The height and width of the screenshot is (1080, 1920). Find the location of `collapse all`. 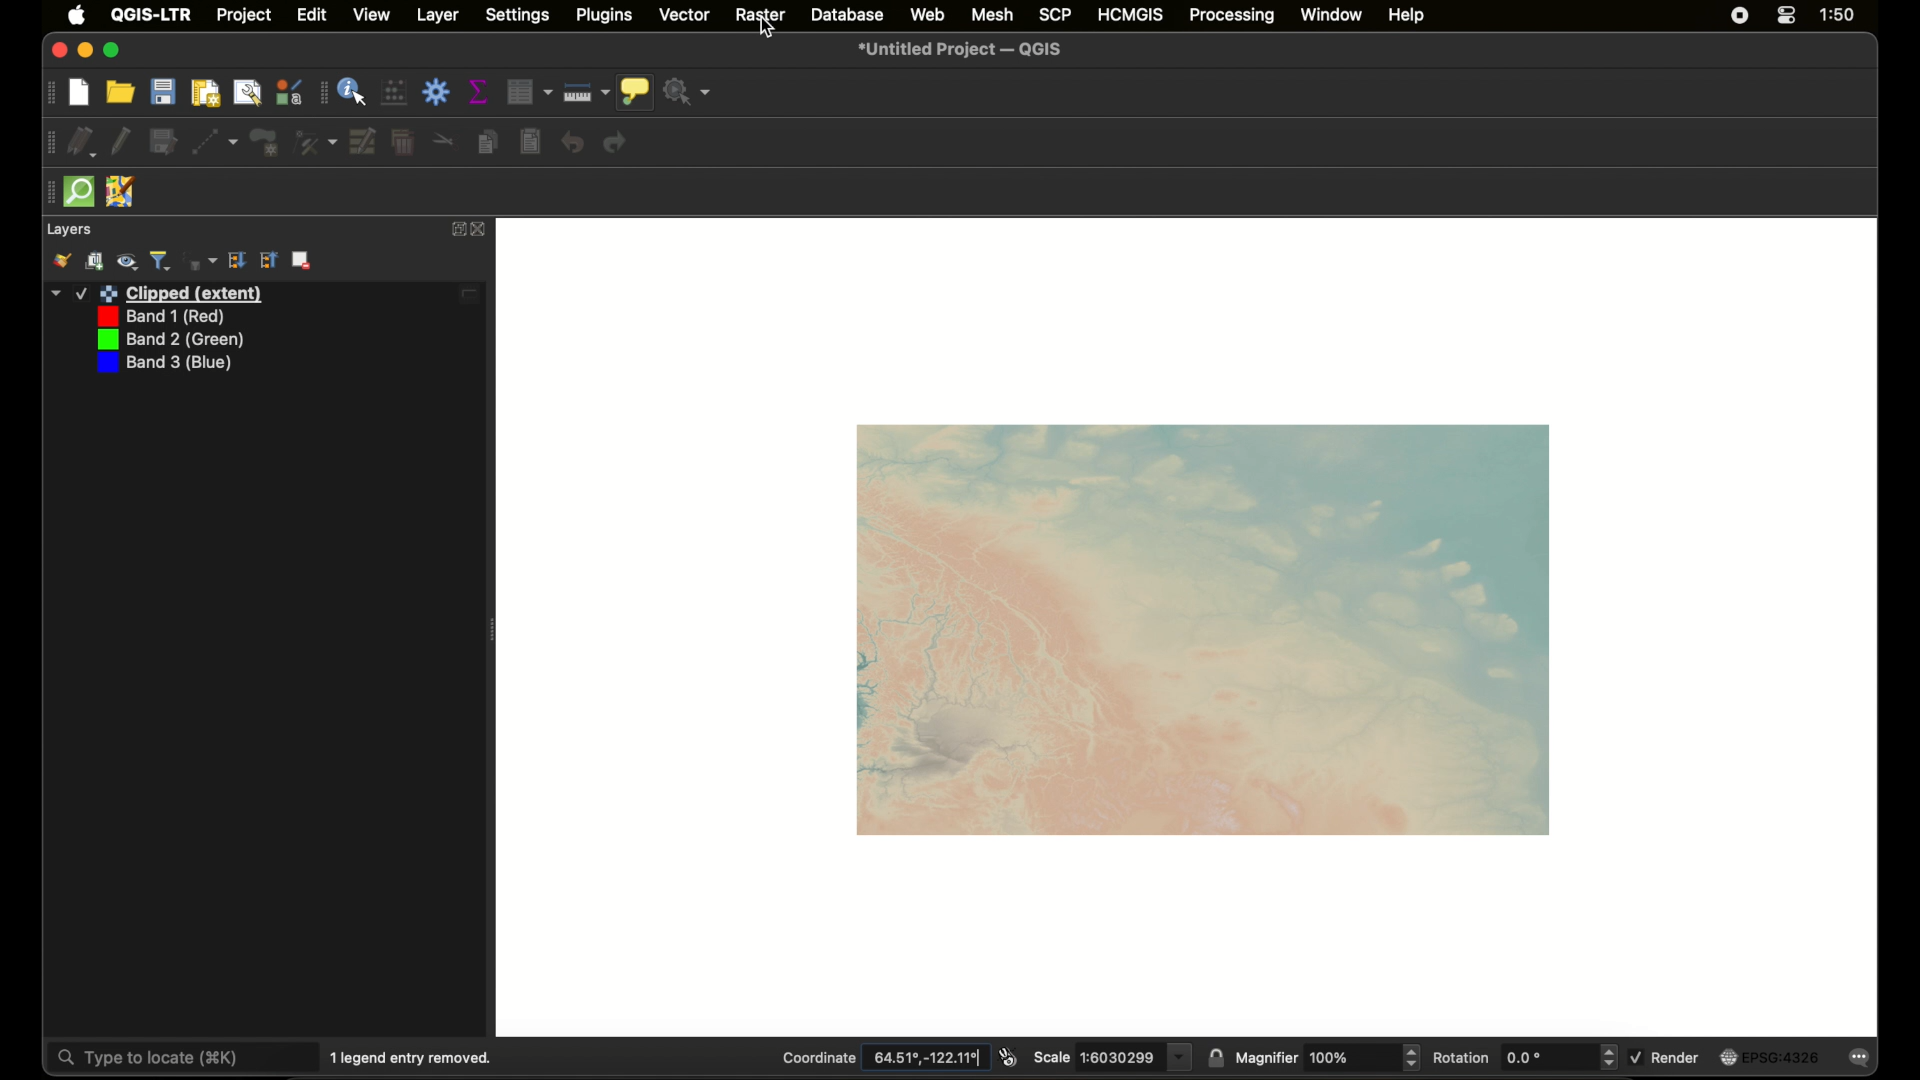

collapse all is located at coordinates (237, 260).